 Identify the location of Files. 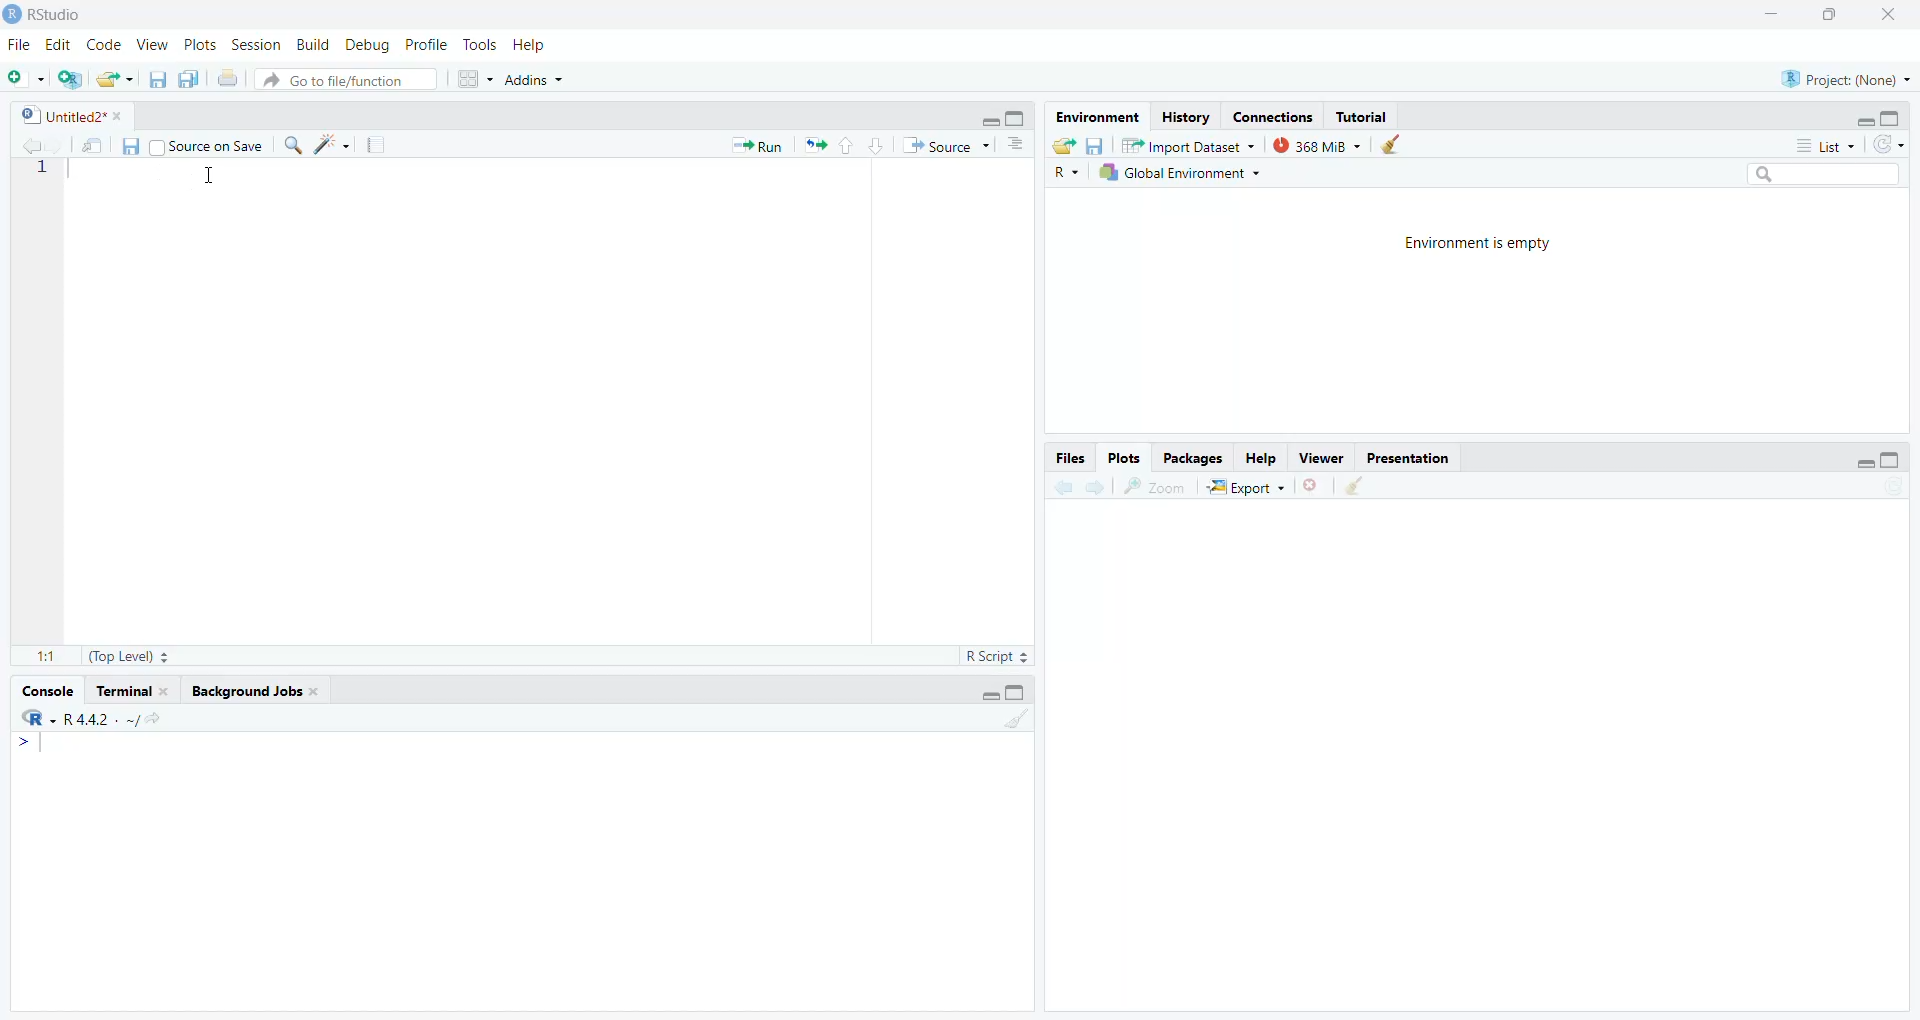
(1059, 458).